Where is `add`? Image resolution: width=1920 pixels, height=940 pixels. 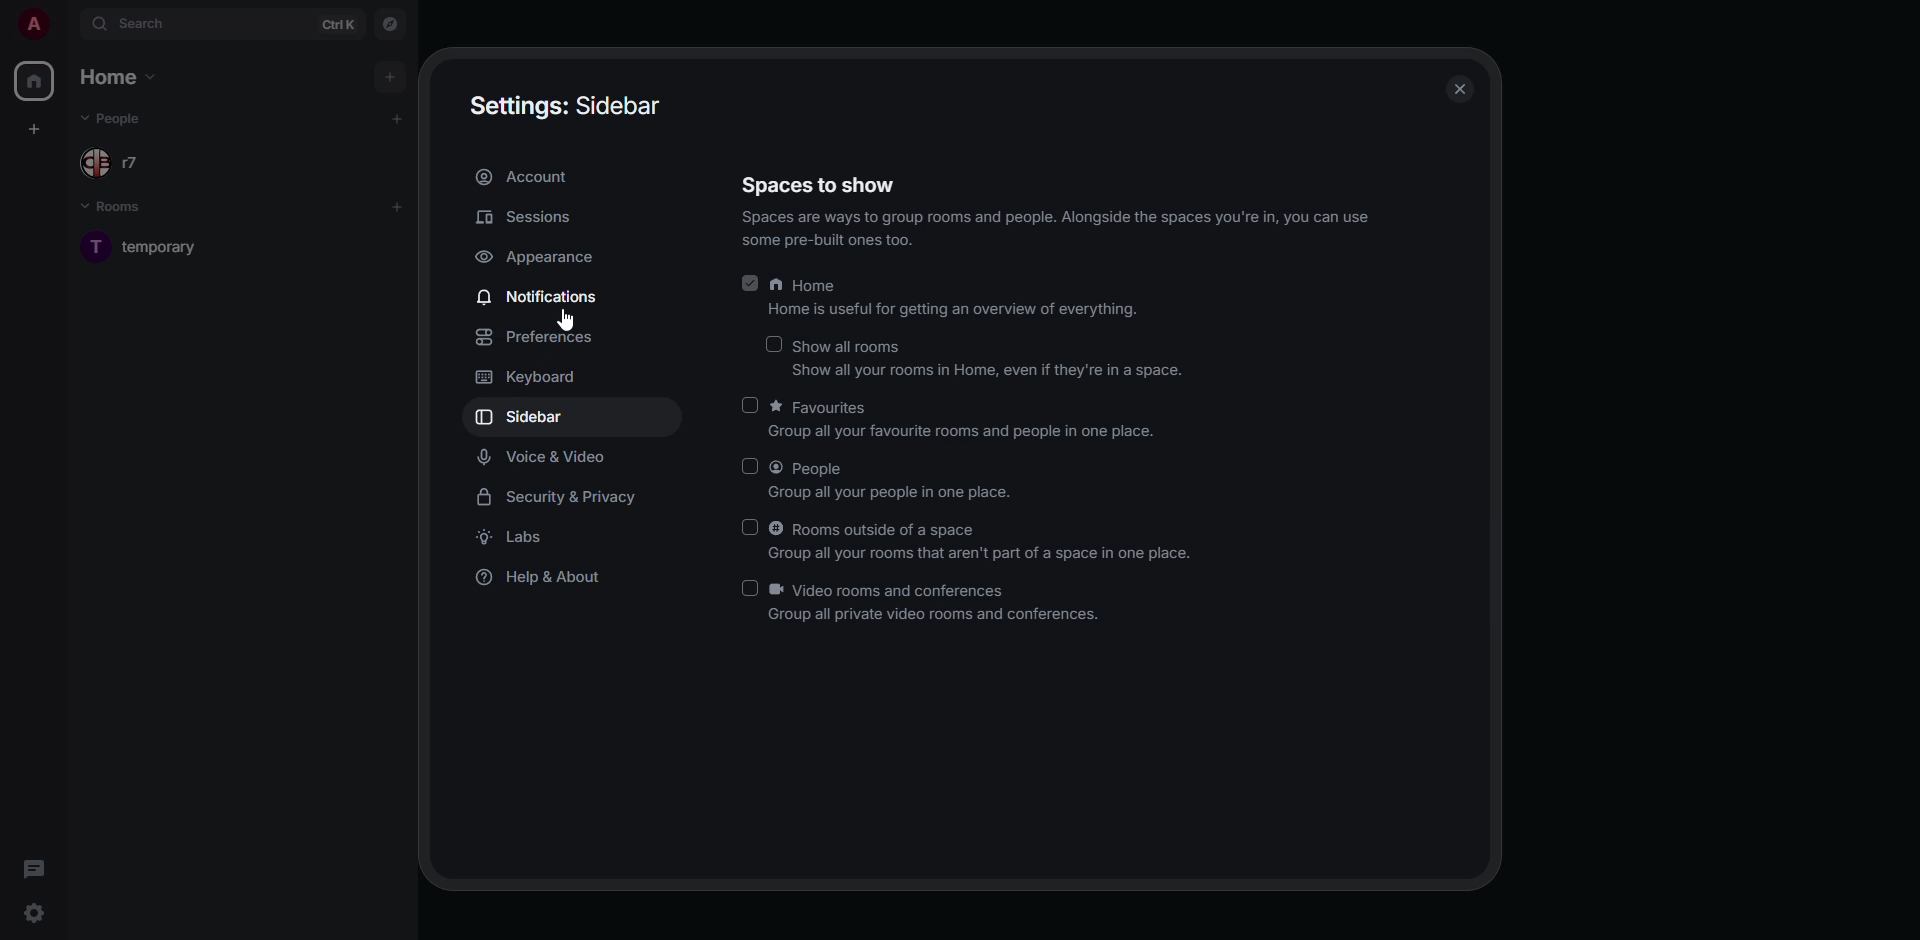 add is located at coordinates (400, 205).